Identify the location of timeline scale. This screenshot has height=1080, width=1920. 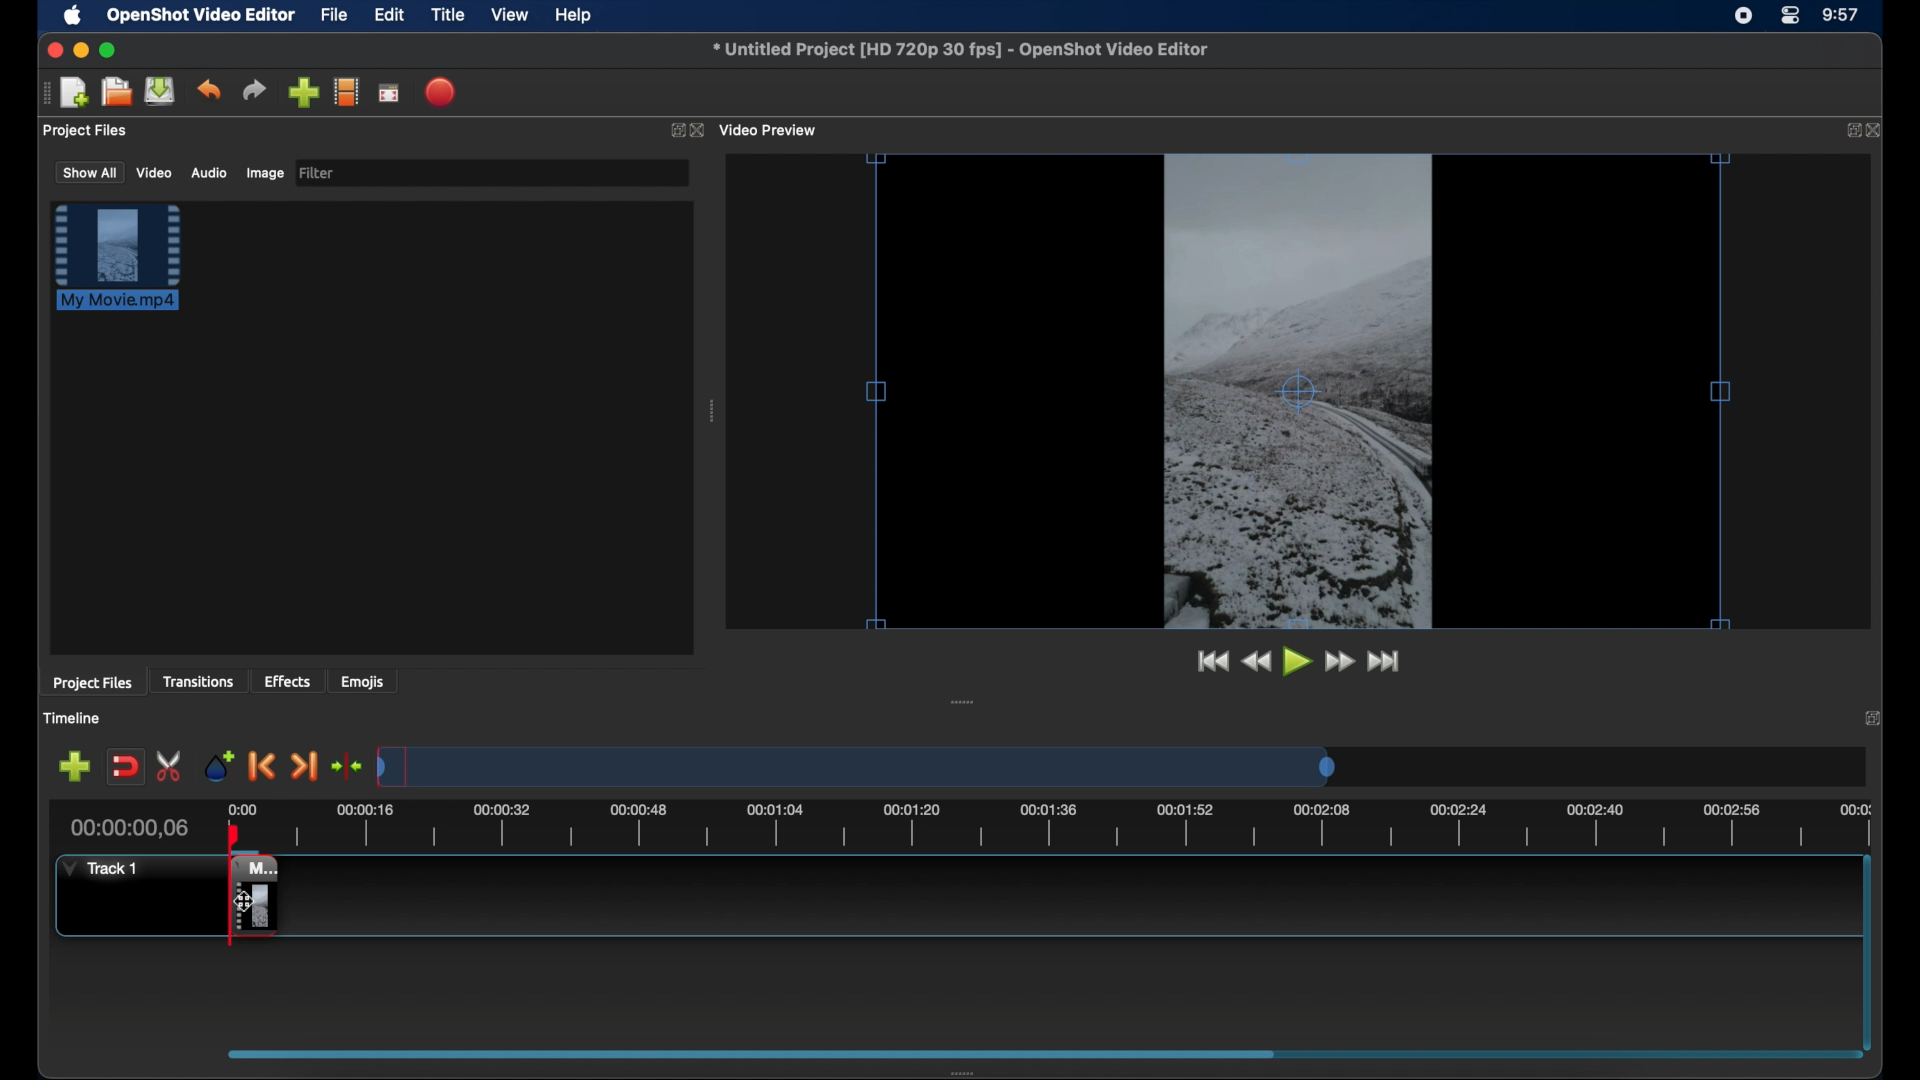
(1076, 828).